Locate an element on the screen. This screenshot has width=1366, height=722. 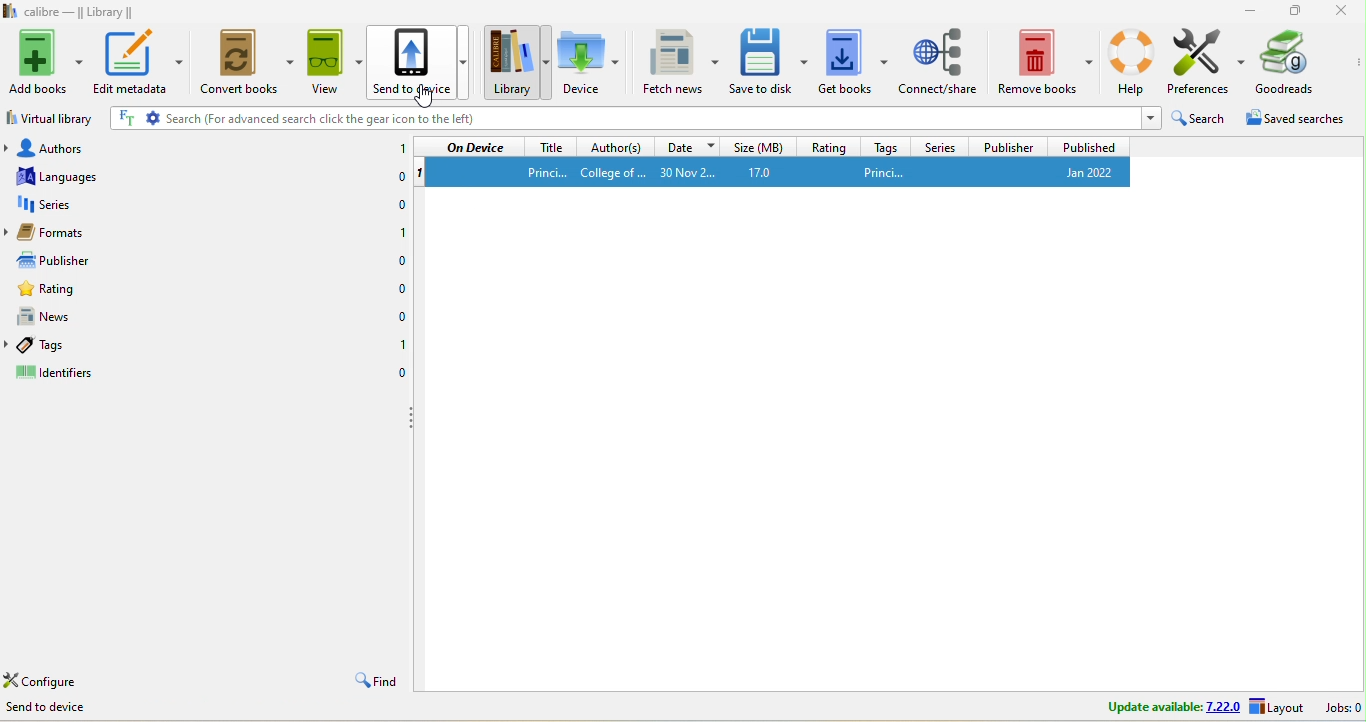
title is located at coordinates (70, 11).